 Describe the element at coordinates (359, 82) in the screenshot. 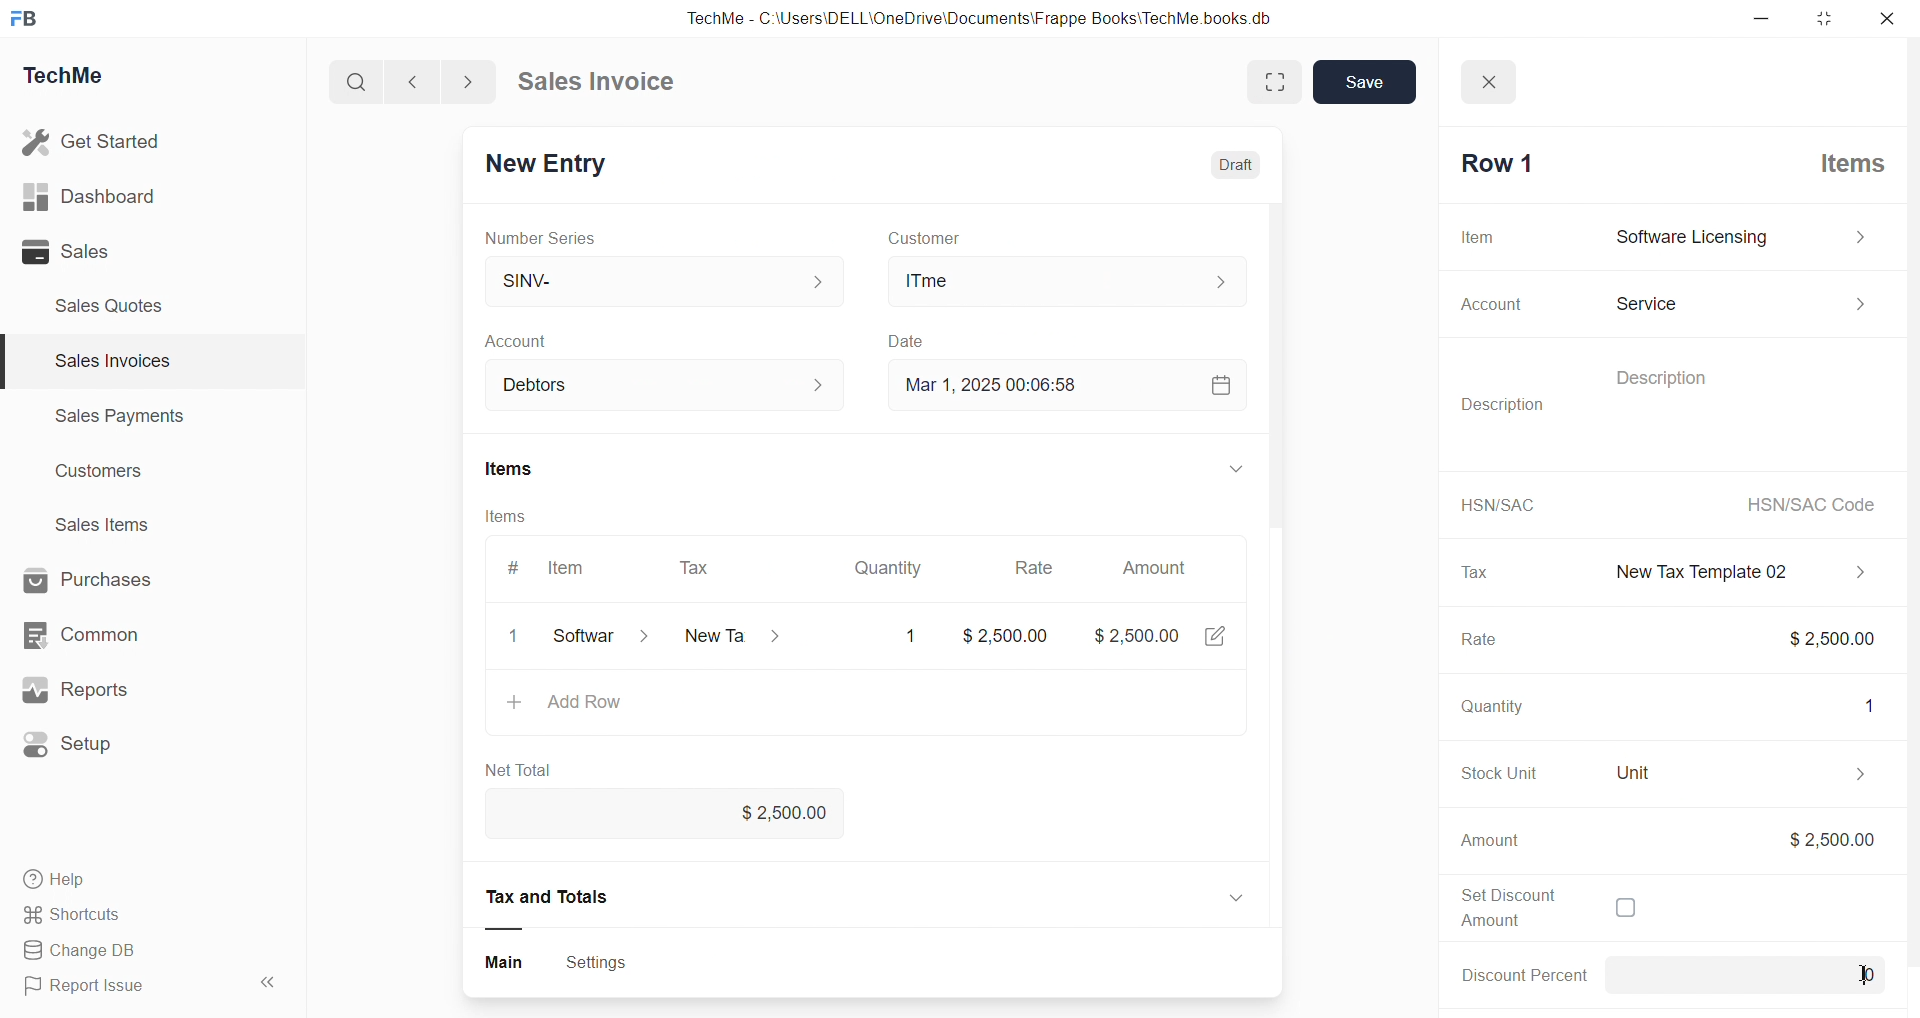

I see `Search buton` at that location.